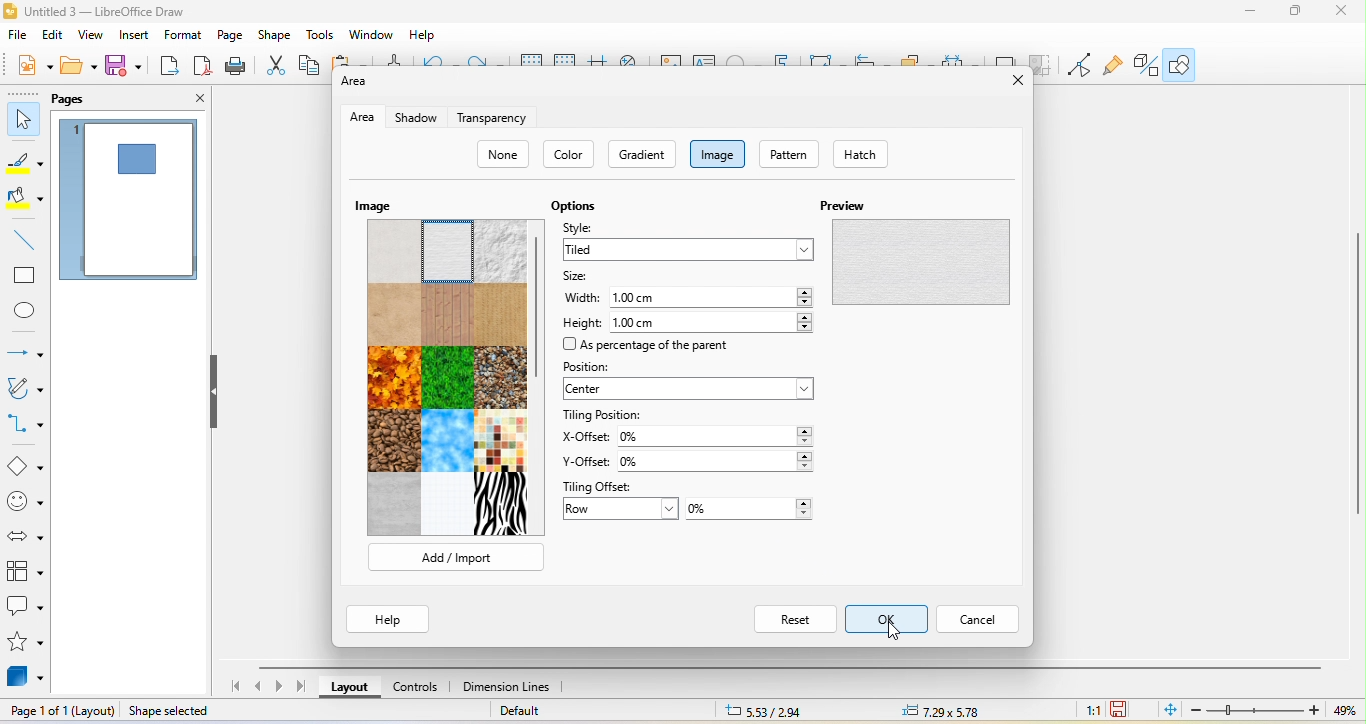 This screenshot has height=724, width=1366. Describe the element at coordinates (24, 502) in the screenshot. I see `symbol shapes` at that location.